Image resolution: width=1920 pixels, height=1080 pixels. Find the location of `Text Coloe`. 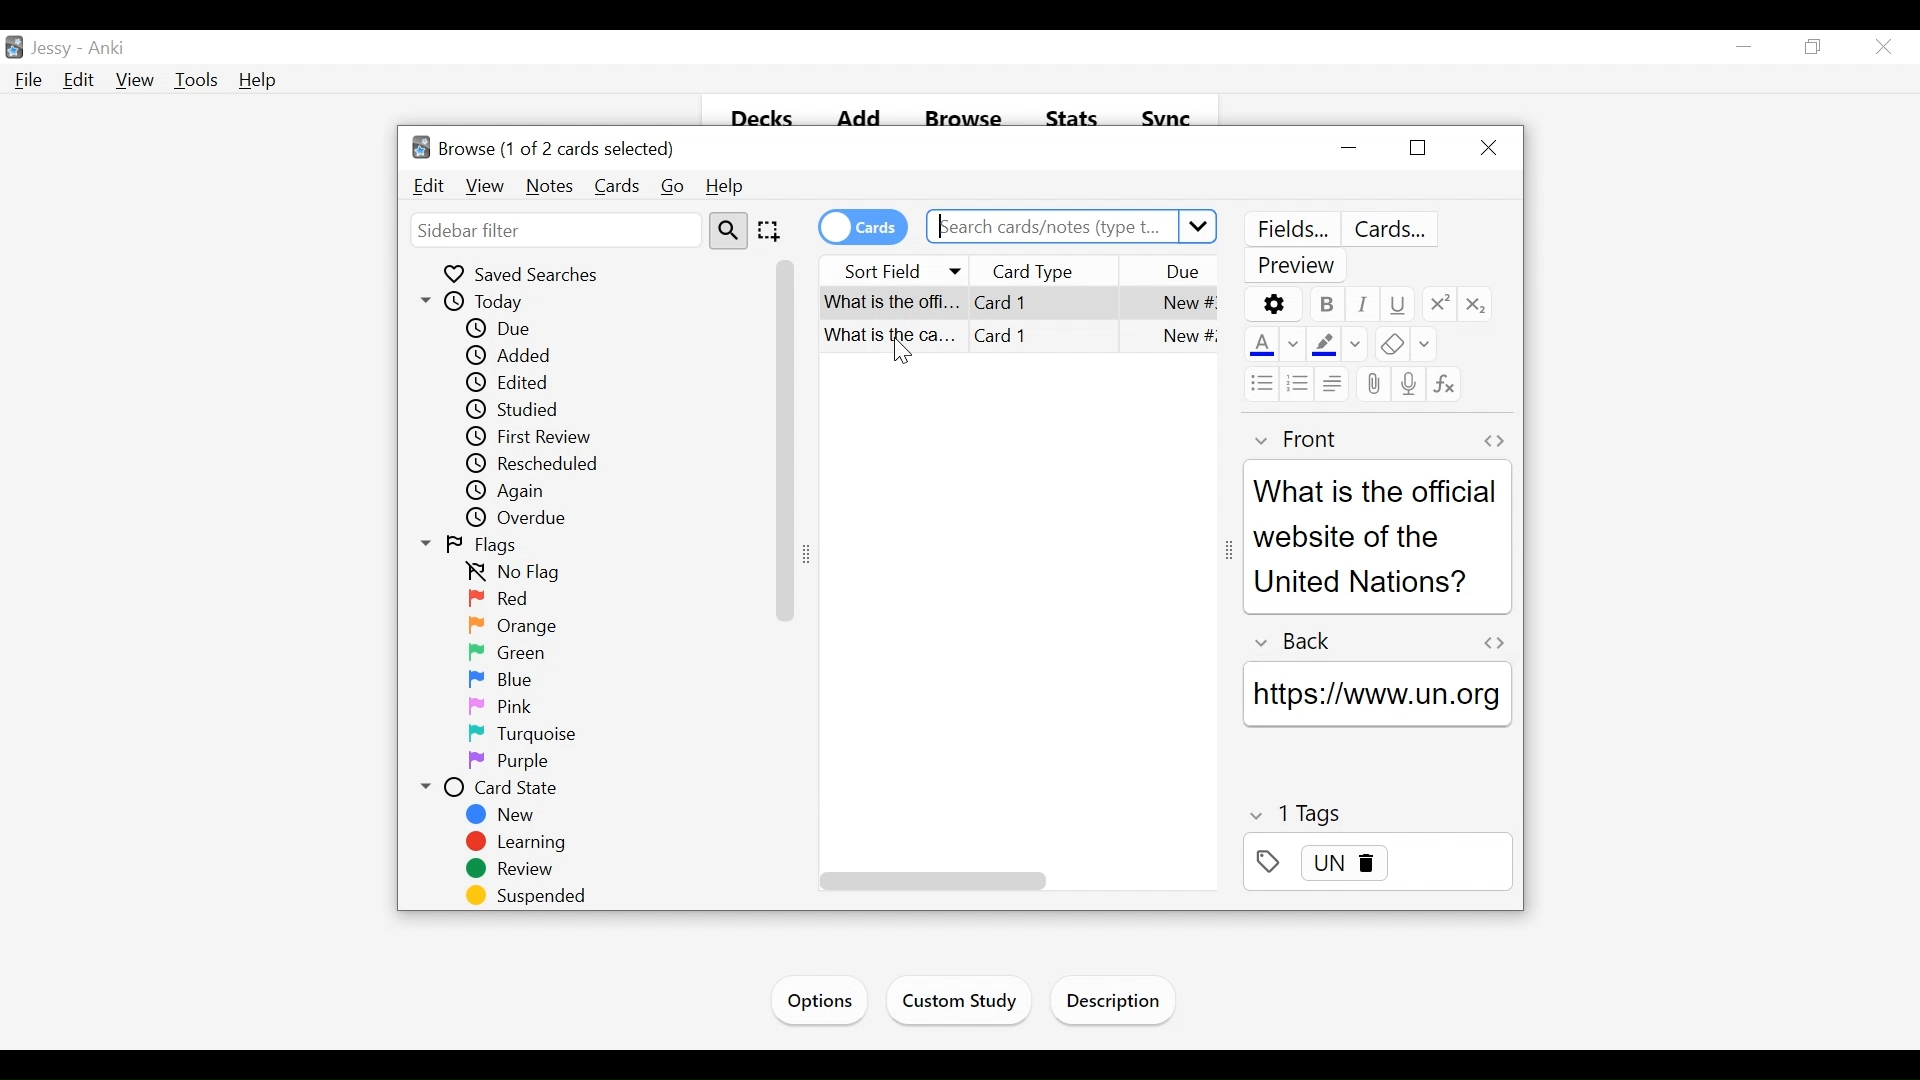

Text Coloe is located at coordinates (1259, 346).